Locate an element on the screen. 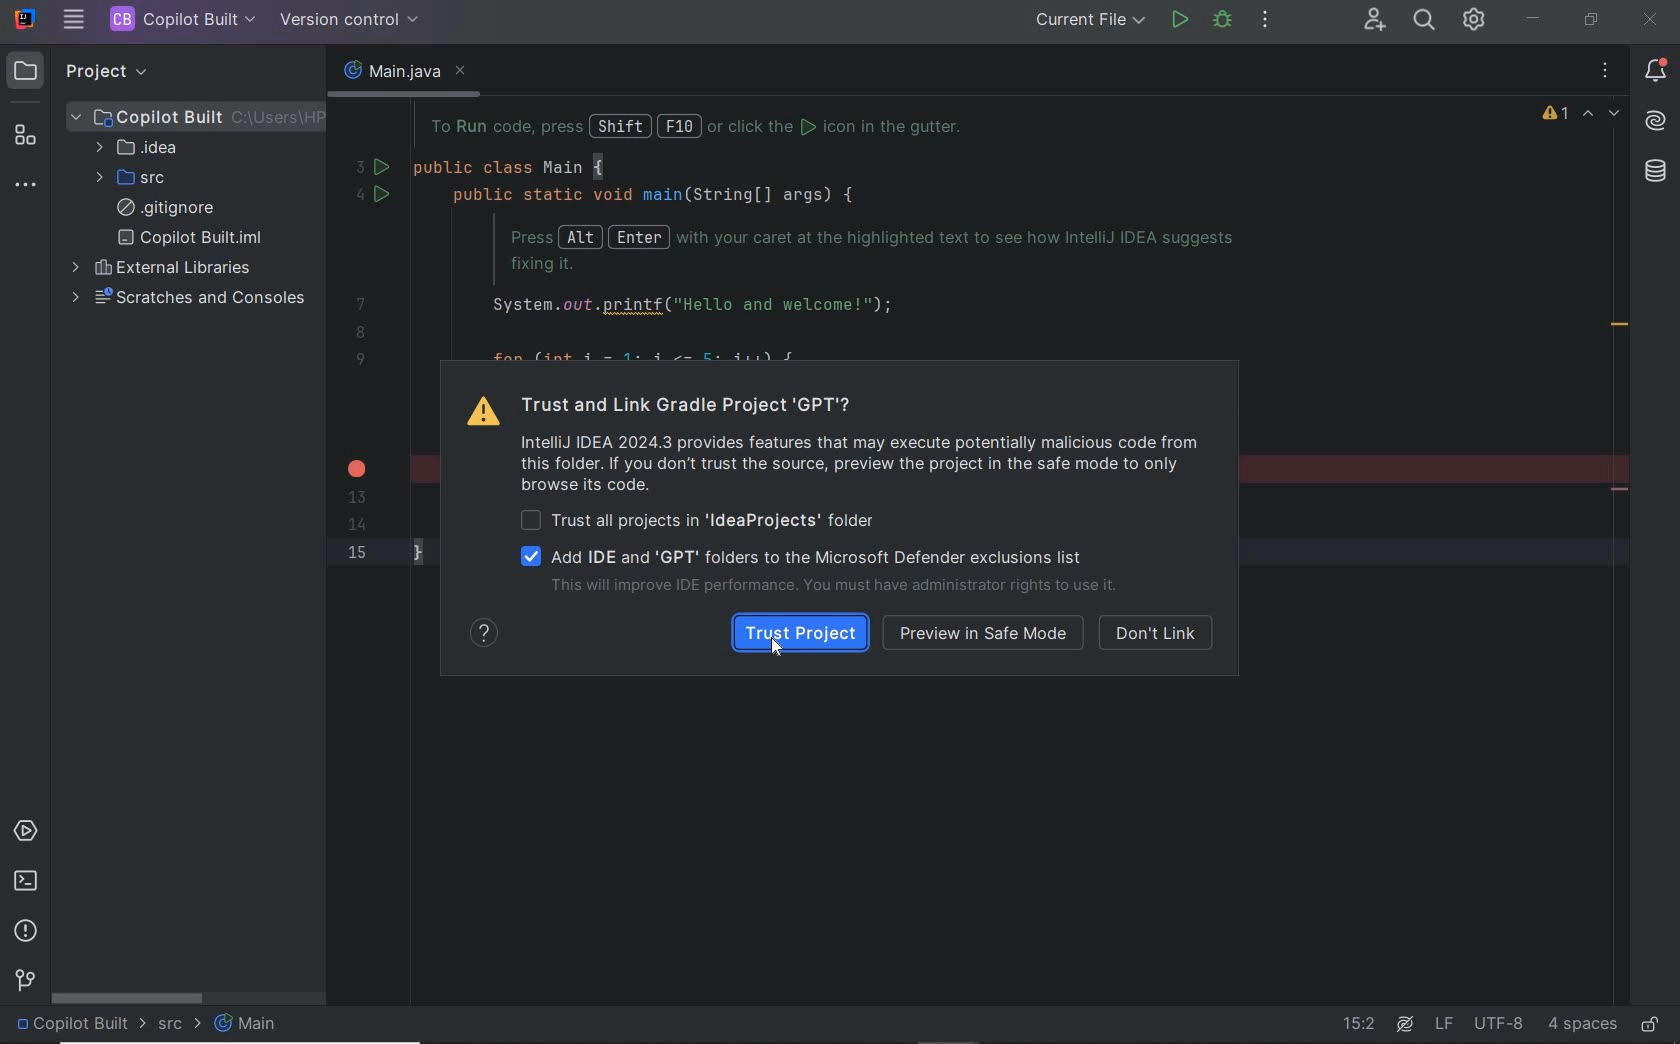 The image size is (1680, 1044). close is located at coordinates (1649, 19).